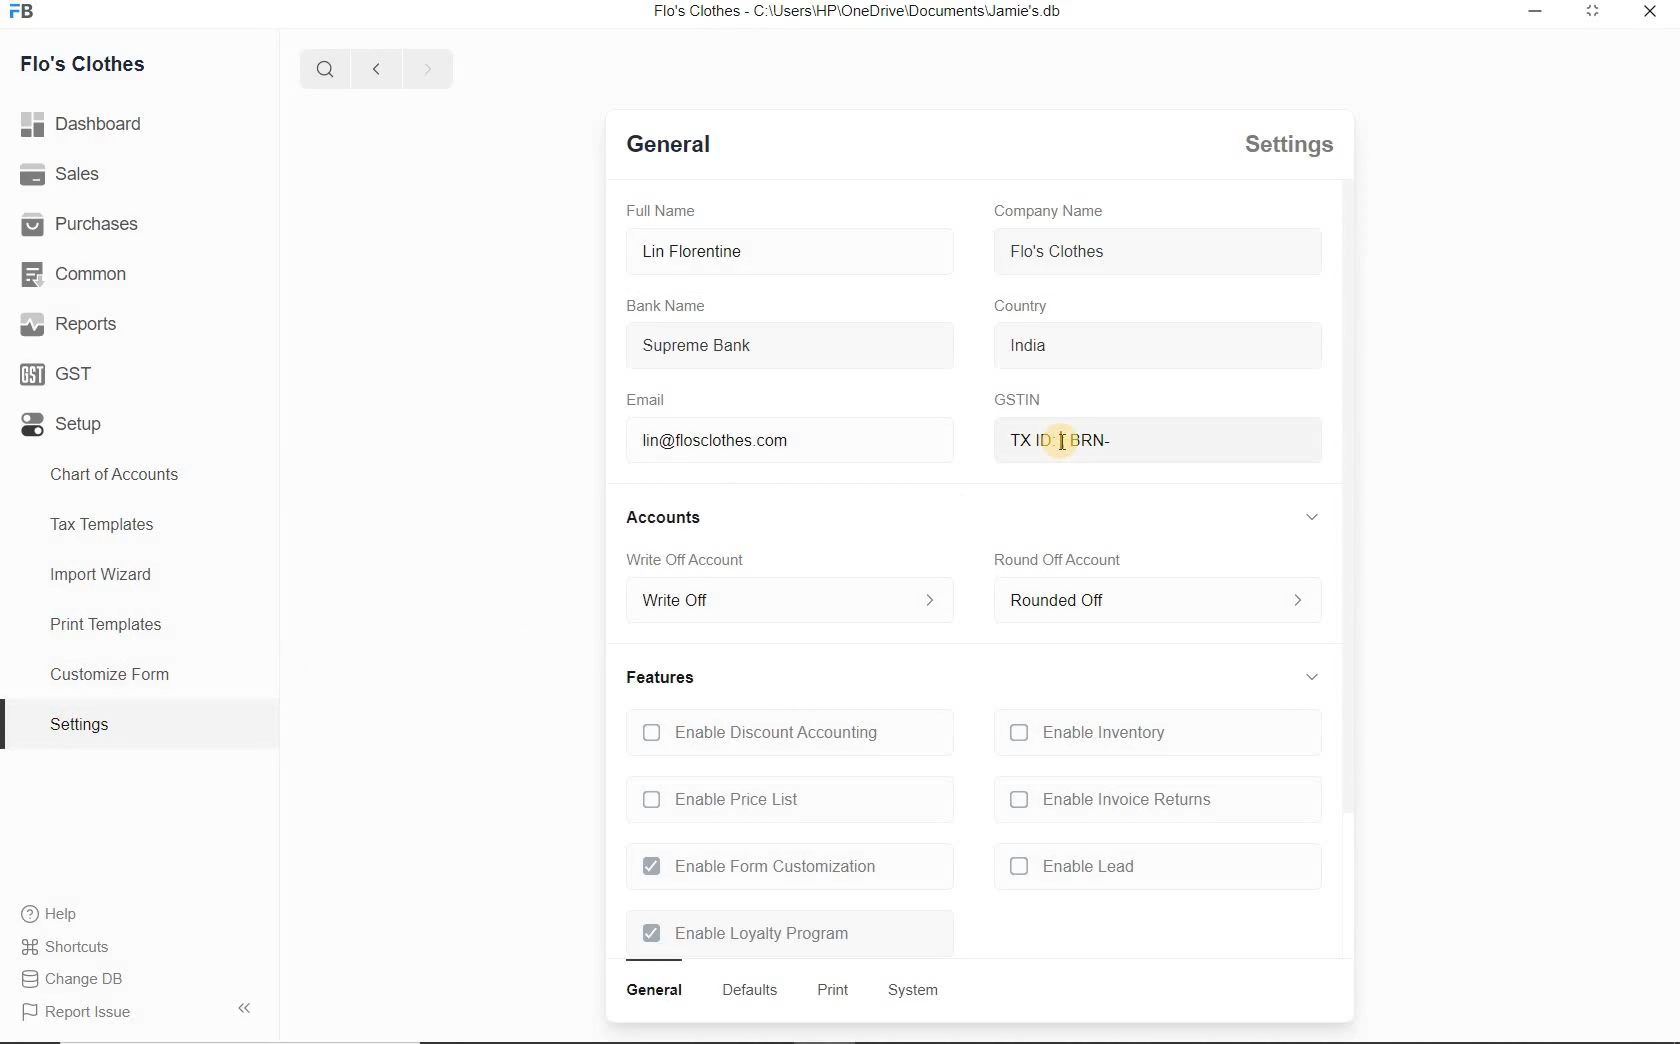  Describe the element at coordinates (1064, 440) in the screenshot. I see `txid brn` at that location.